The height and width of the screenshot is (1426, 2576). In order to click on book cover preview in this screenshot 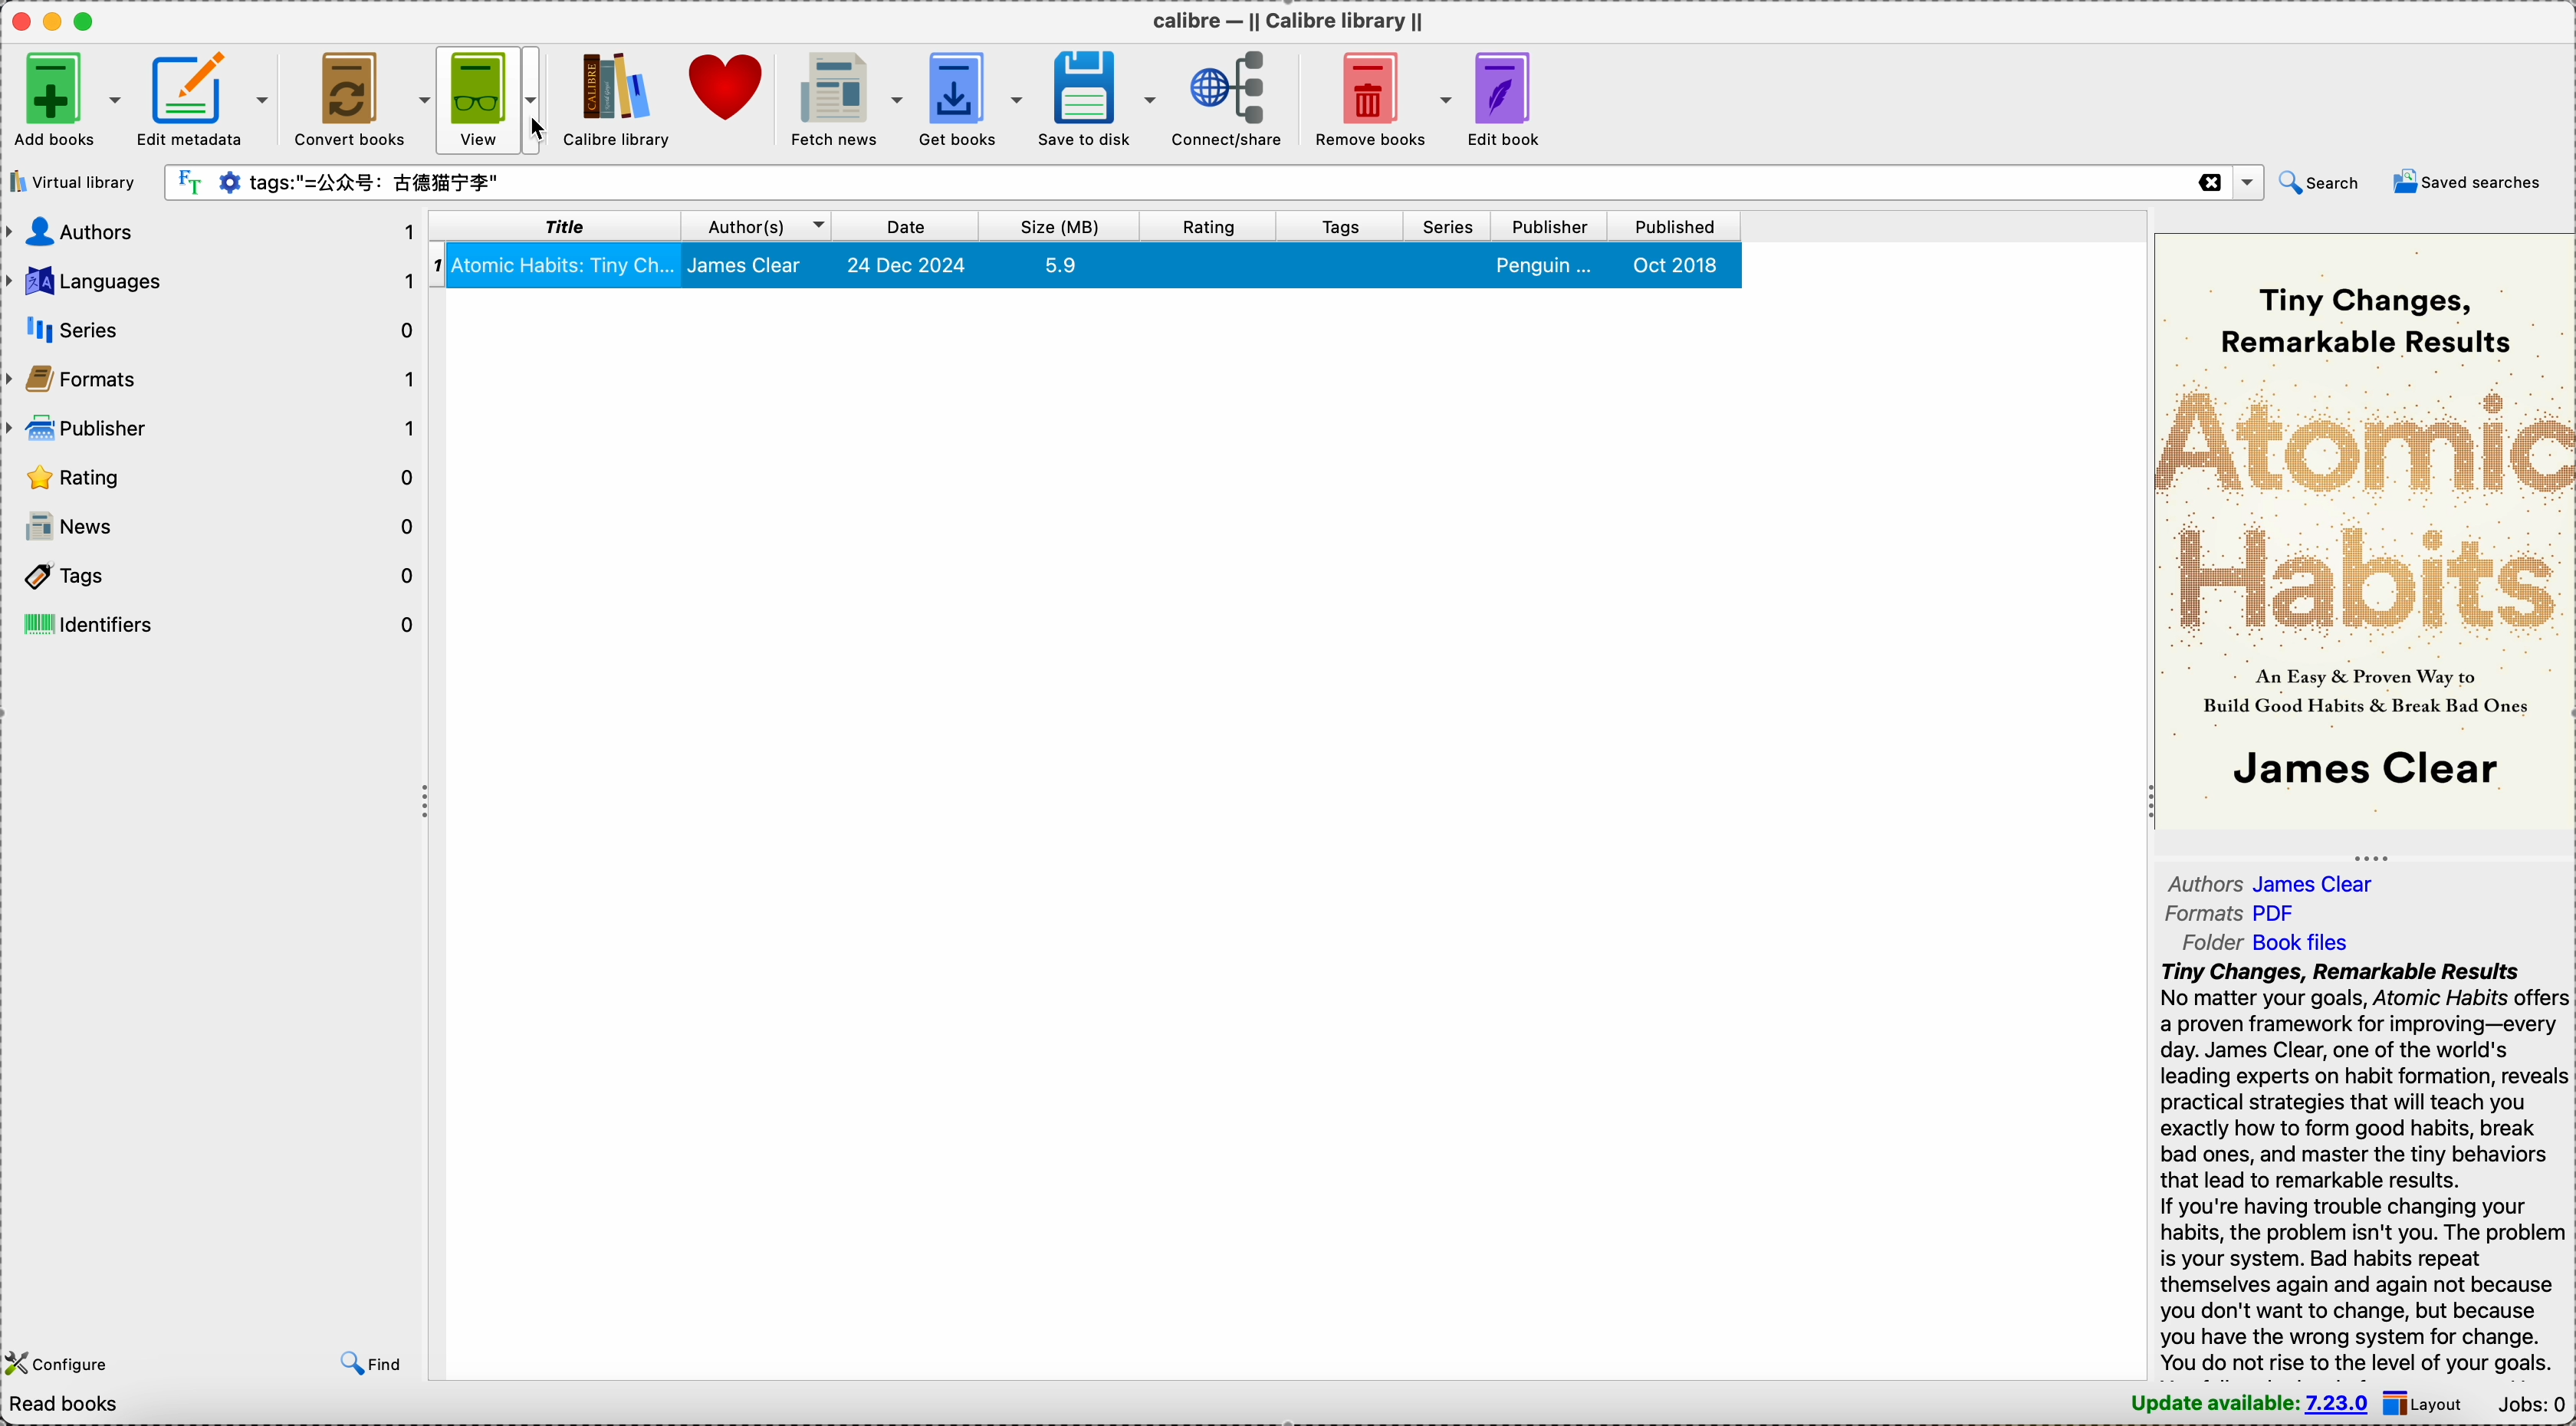, I will do `click(2364, 534)`.